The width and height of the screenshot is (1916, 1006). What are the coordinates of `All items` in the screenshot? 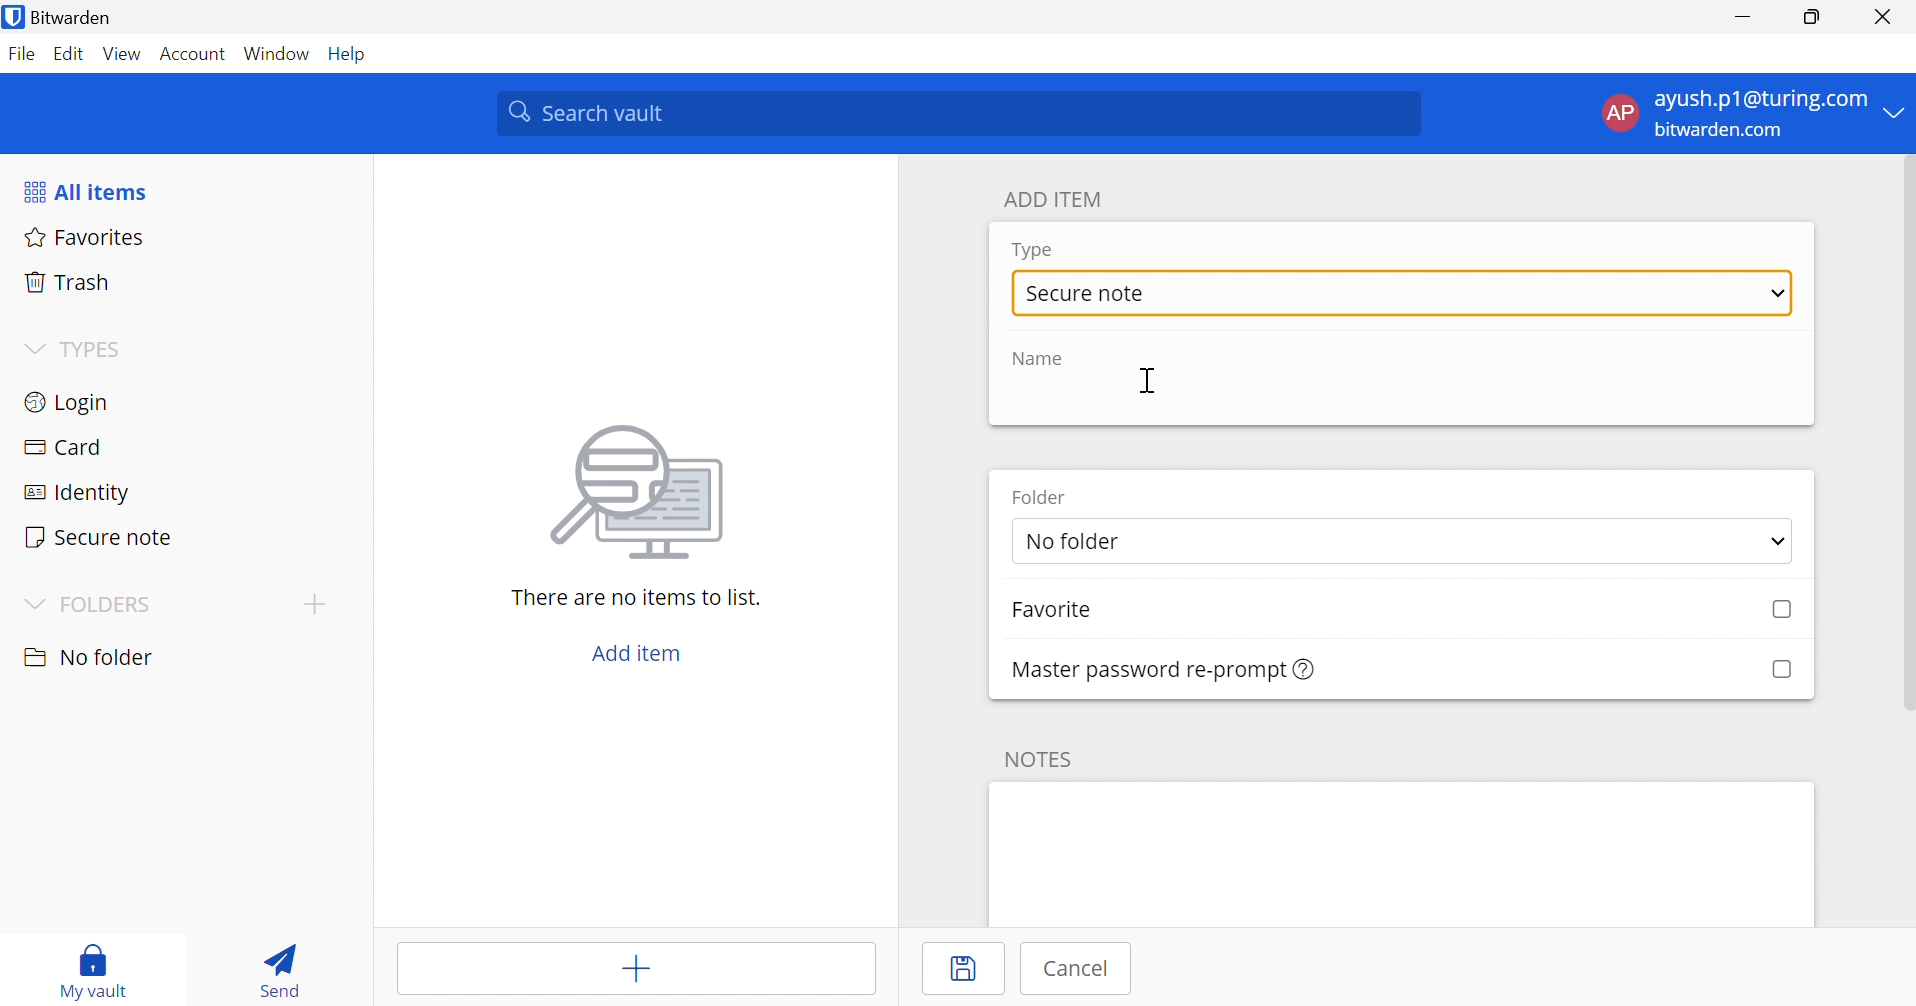 It's located at (90, 194).